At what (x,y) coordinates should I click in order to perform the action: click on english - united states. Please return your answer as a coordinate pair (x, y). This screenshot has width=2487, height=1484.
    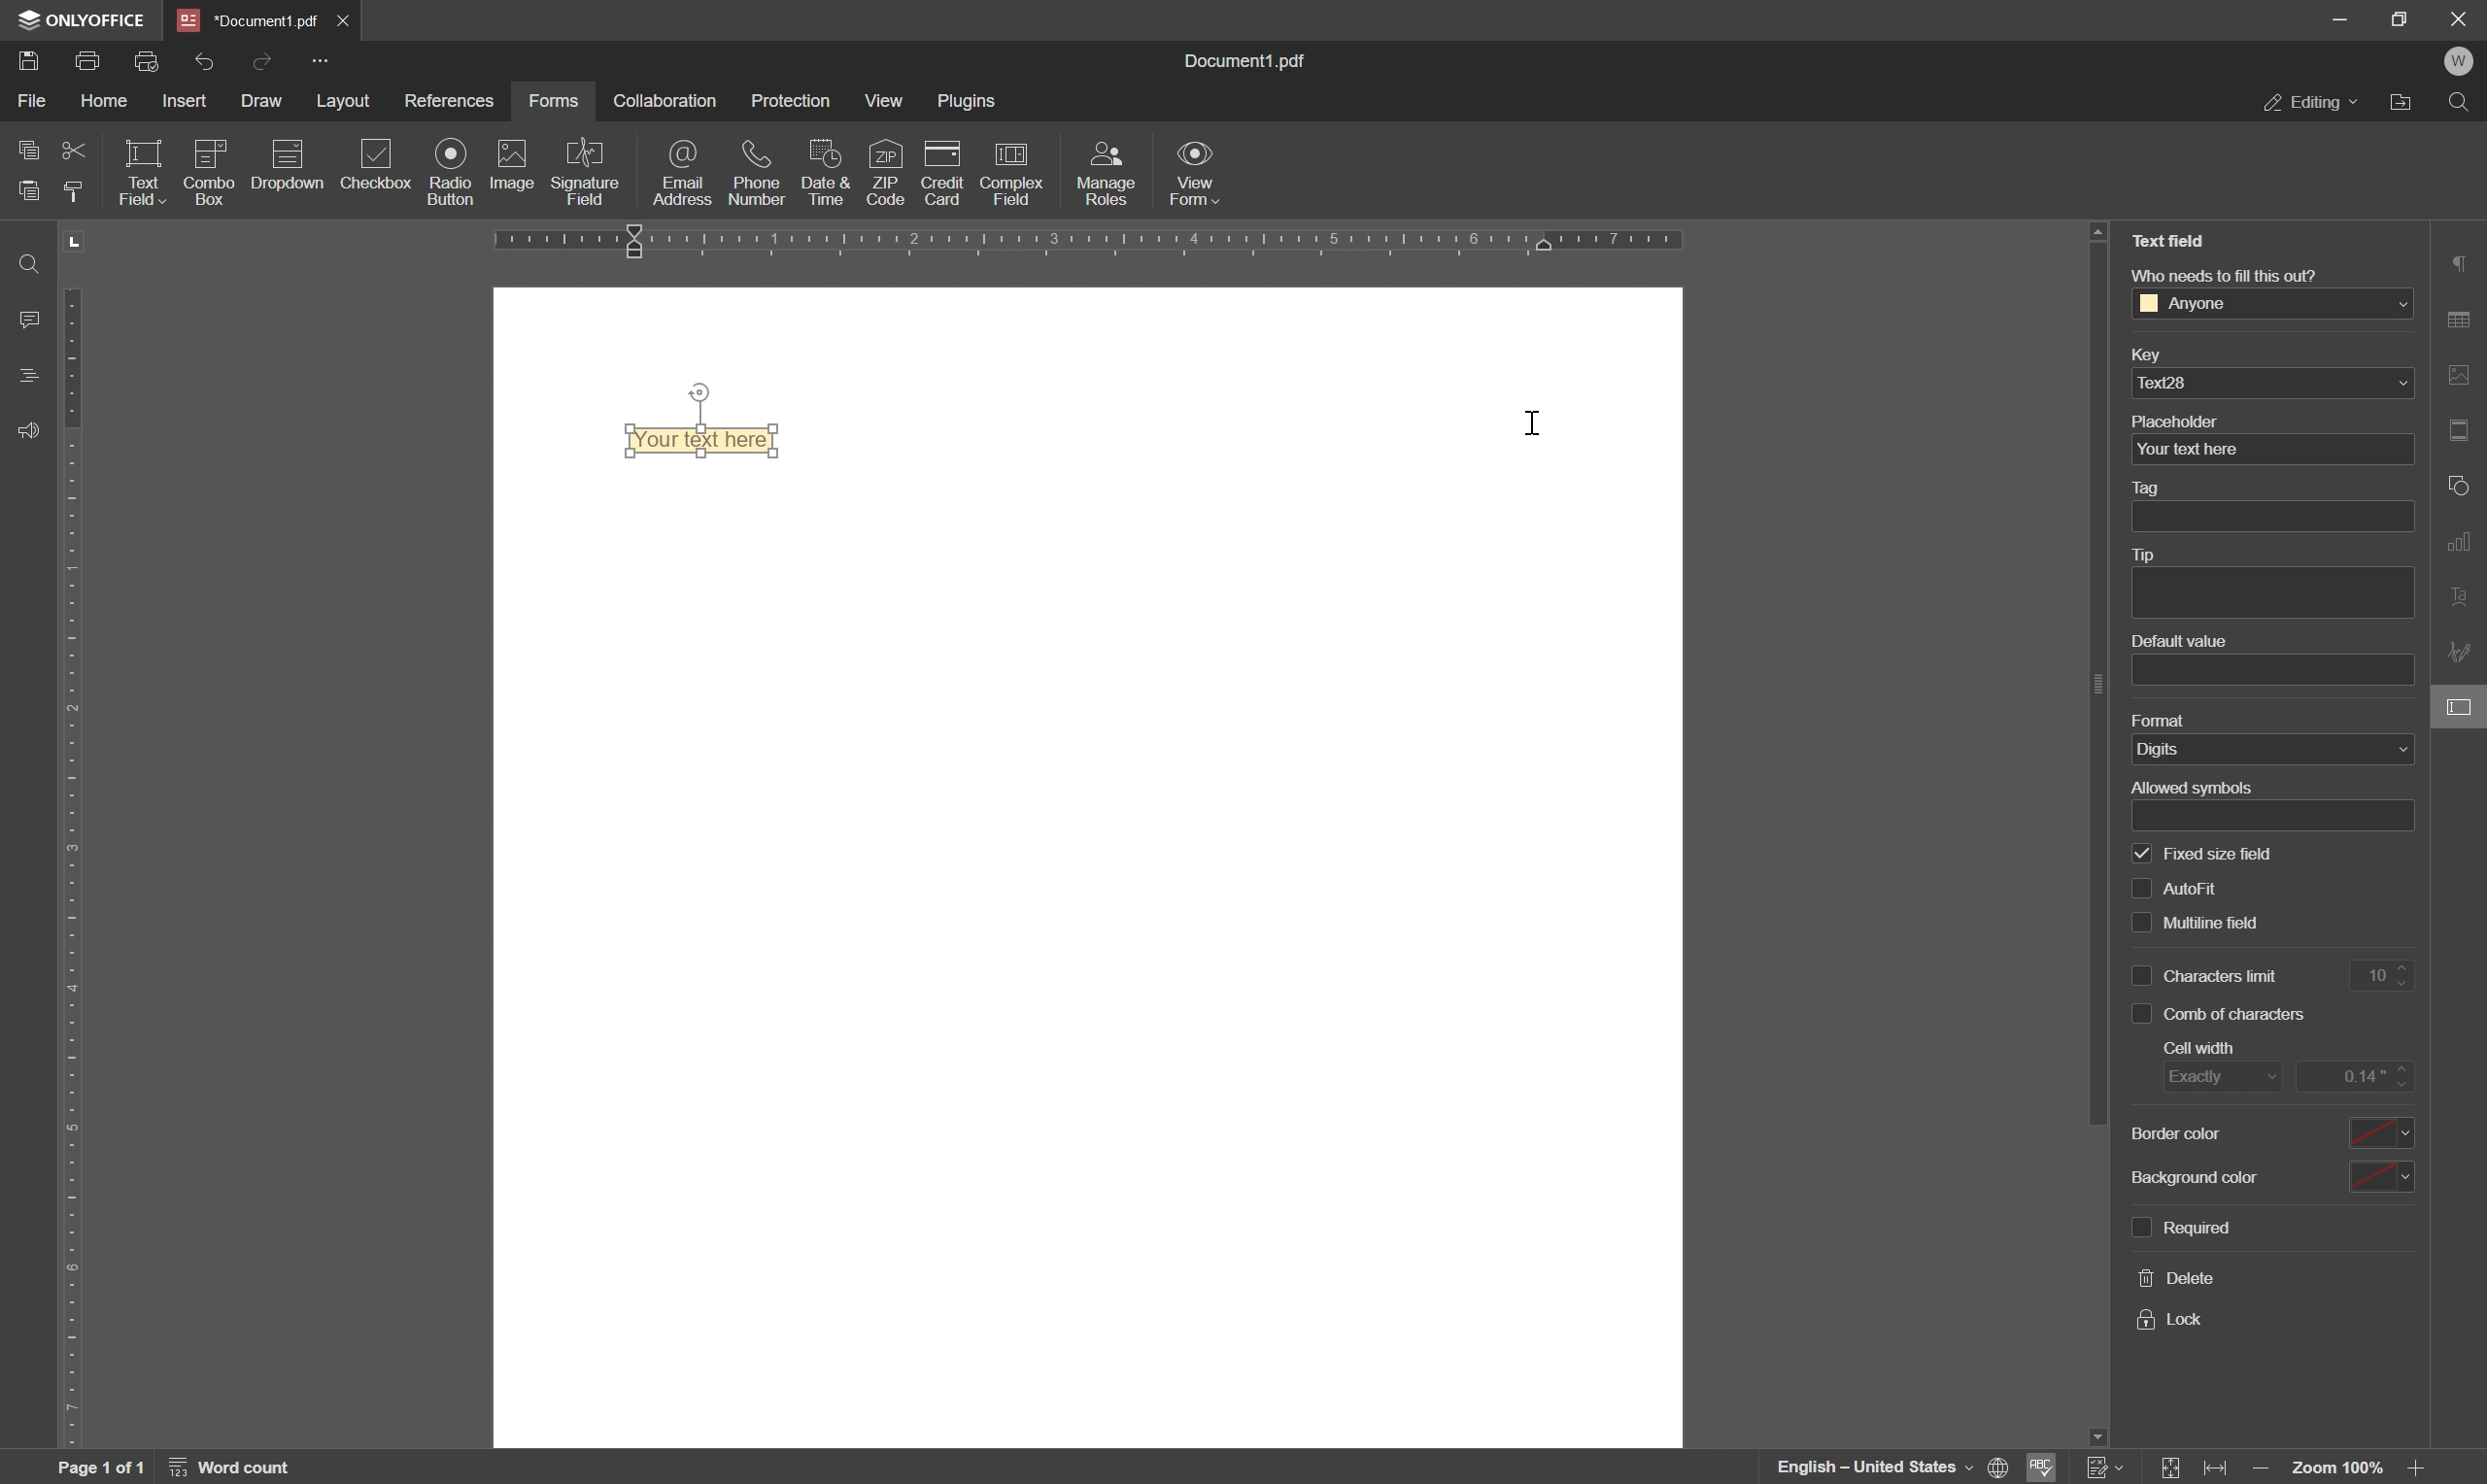
    Looking at the image, I should click on (1874, 1467).